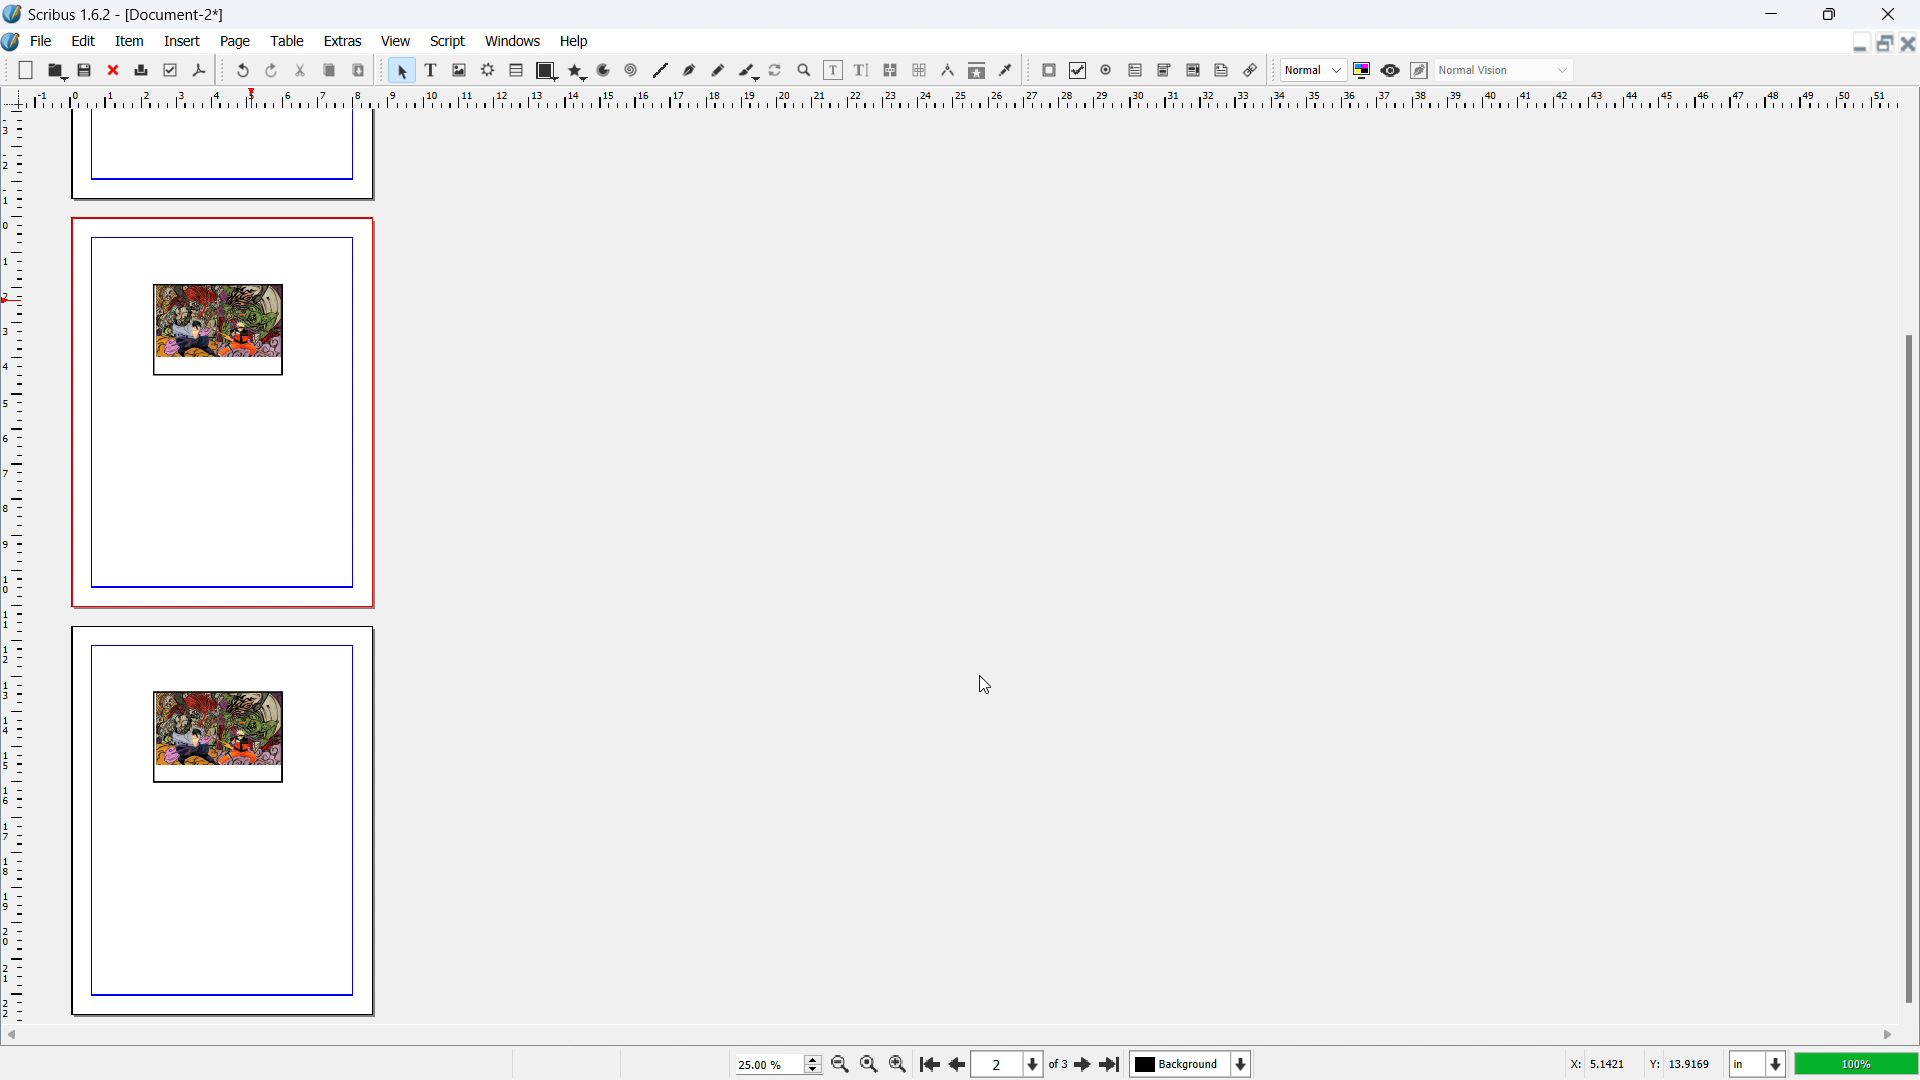 The image size is (1920, 1080). Describe the element at coordinates (1769, 14) in the screenshot. I see `minimize window` at that location.